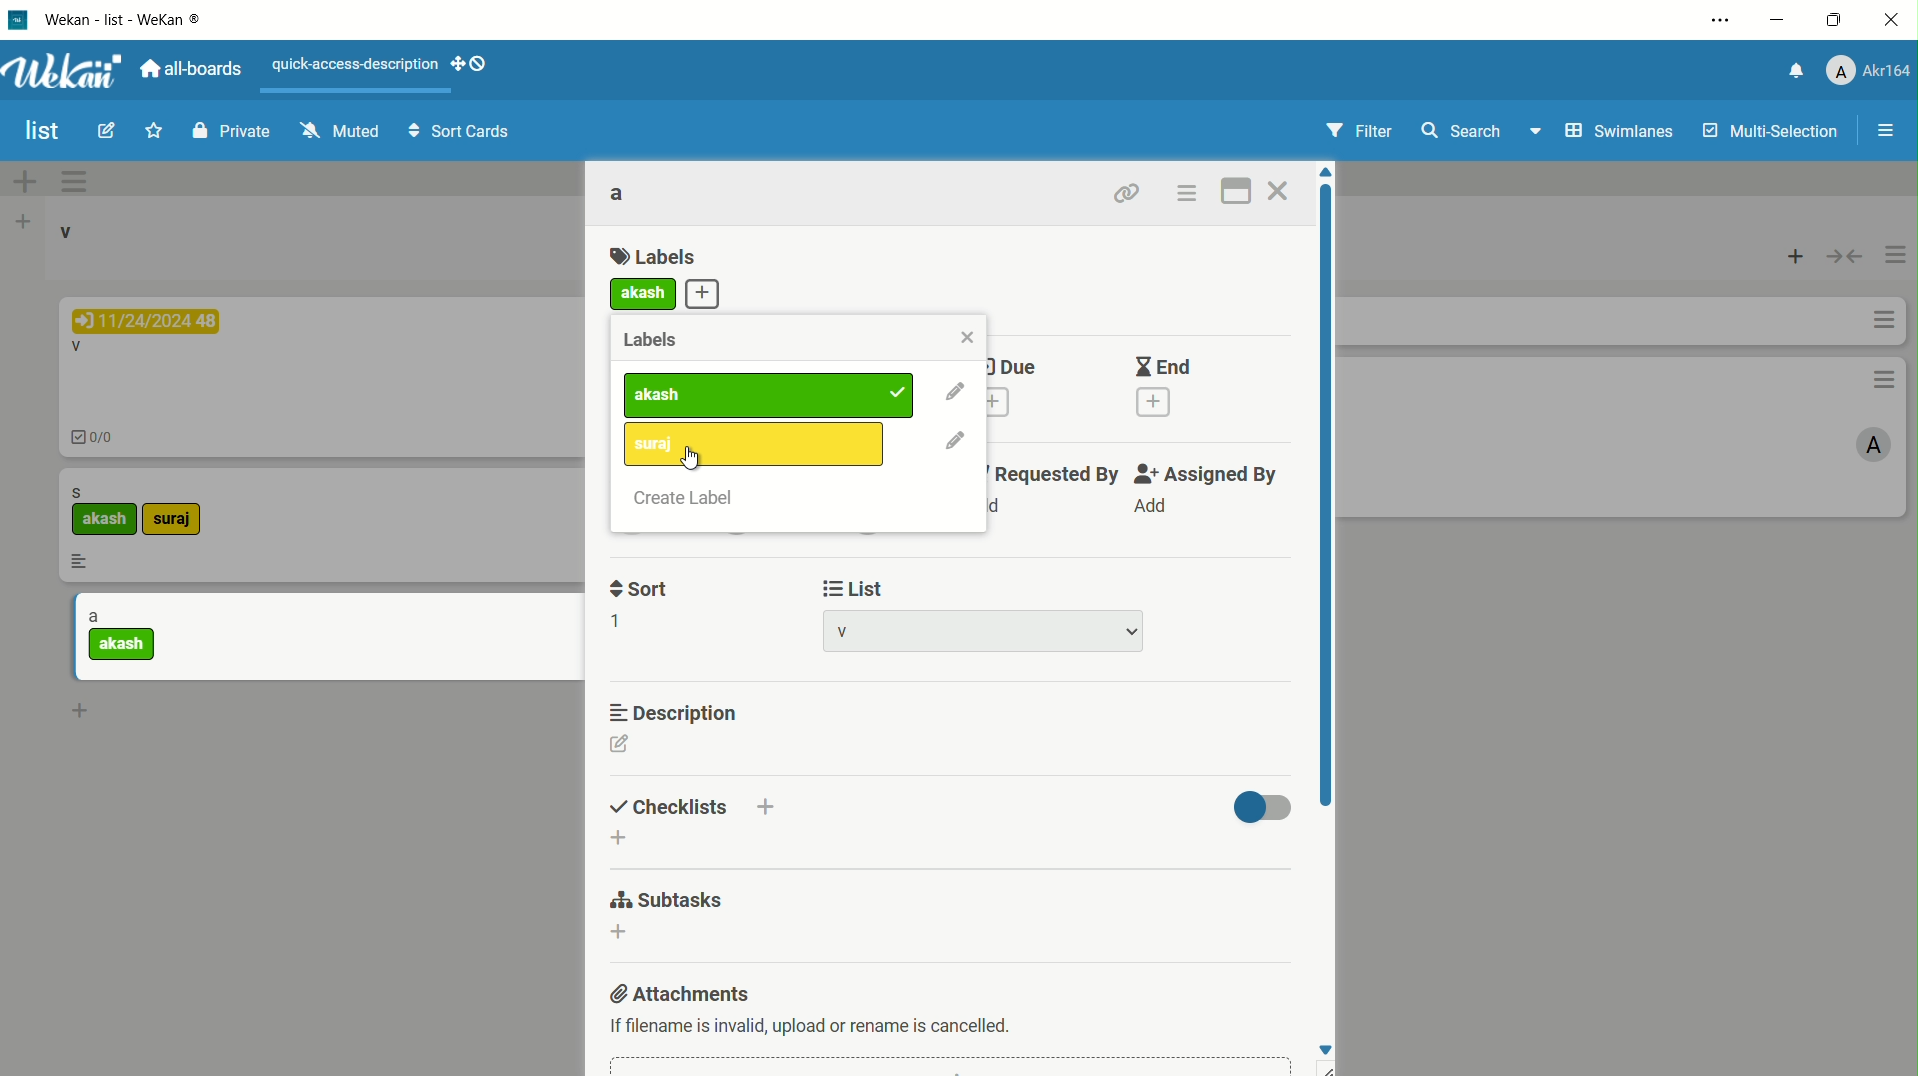 This screenshot has height=1076, width=1918. Describe the element at coordinates (765, 809) in the screenshot. I see `add checklist` at that location.